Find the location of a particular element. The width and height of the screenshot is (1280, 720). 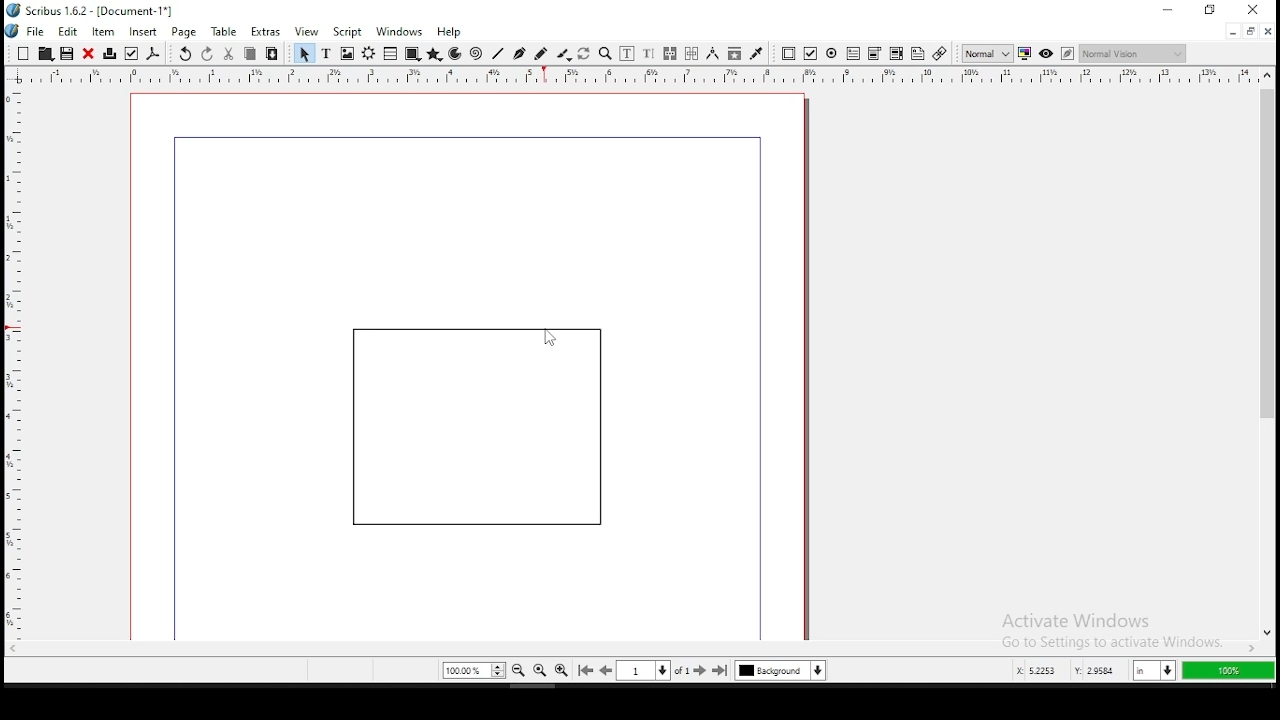

image frame is located at coordinates (347, 53).